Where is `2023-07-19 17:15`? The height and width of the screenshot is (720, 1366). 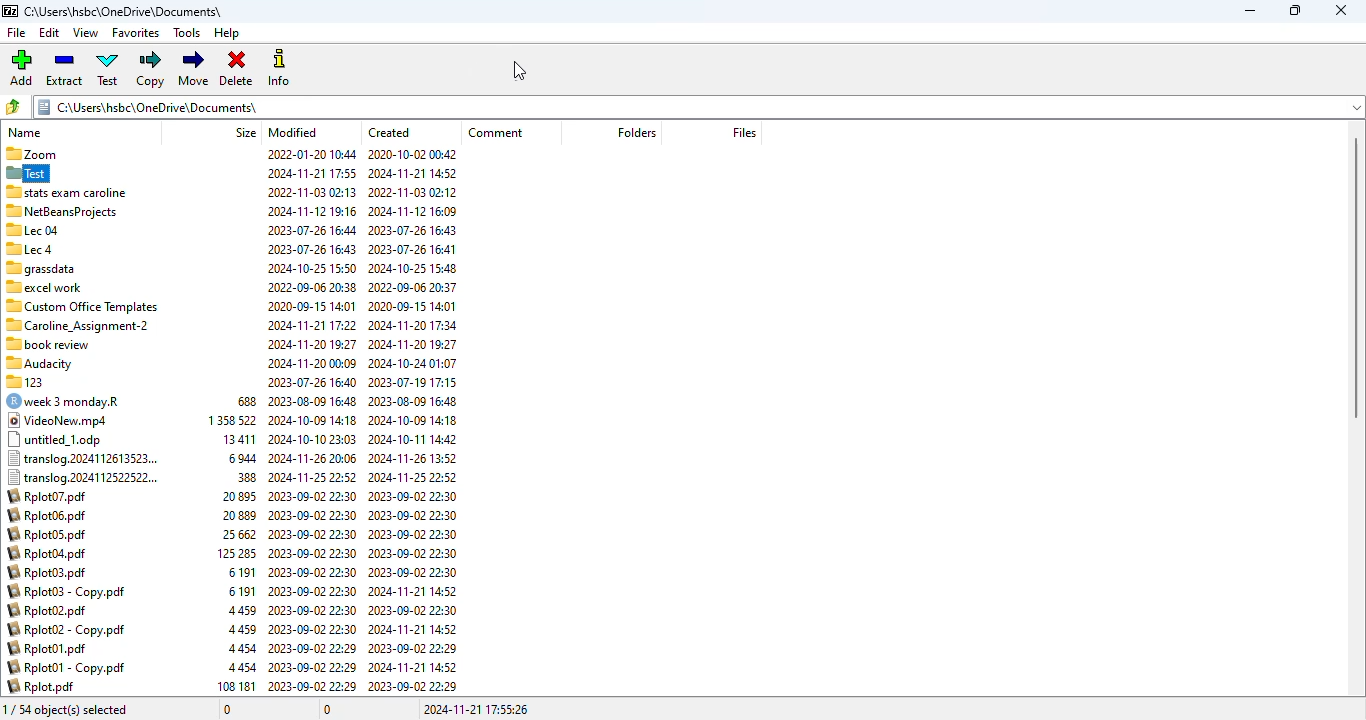
2023-07-19 17:15 is located at coordinates (414, 382).